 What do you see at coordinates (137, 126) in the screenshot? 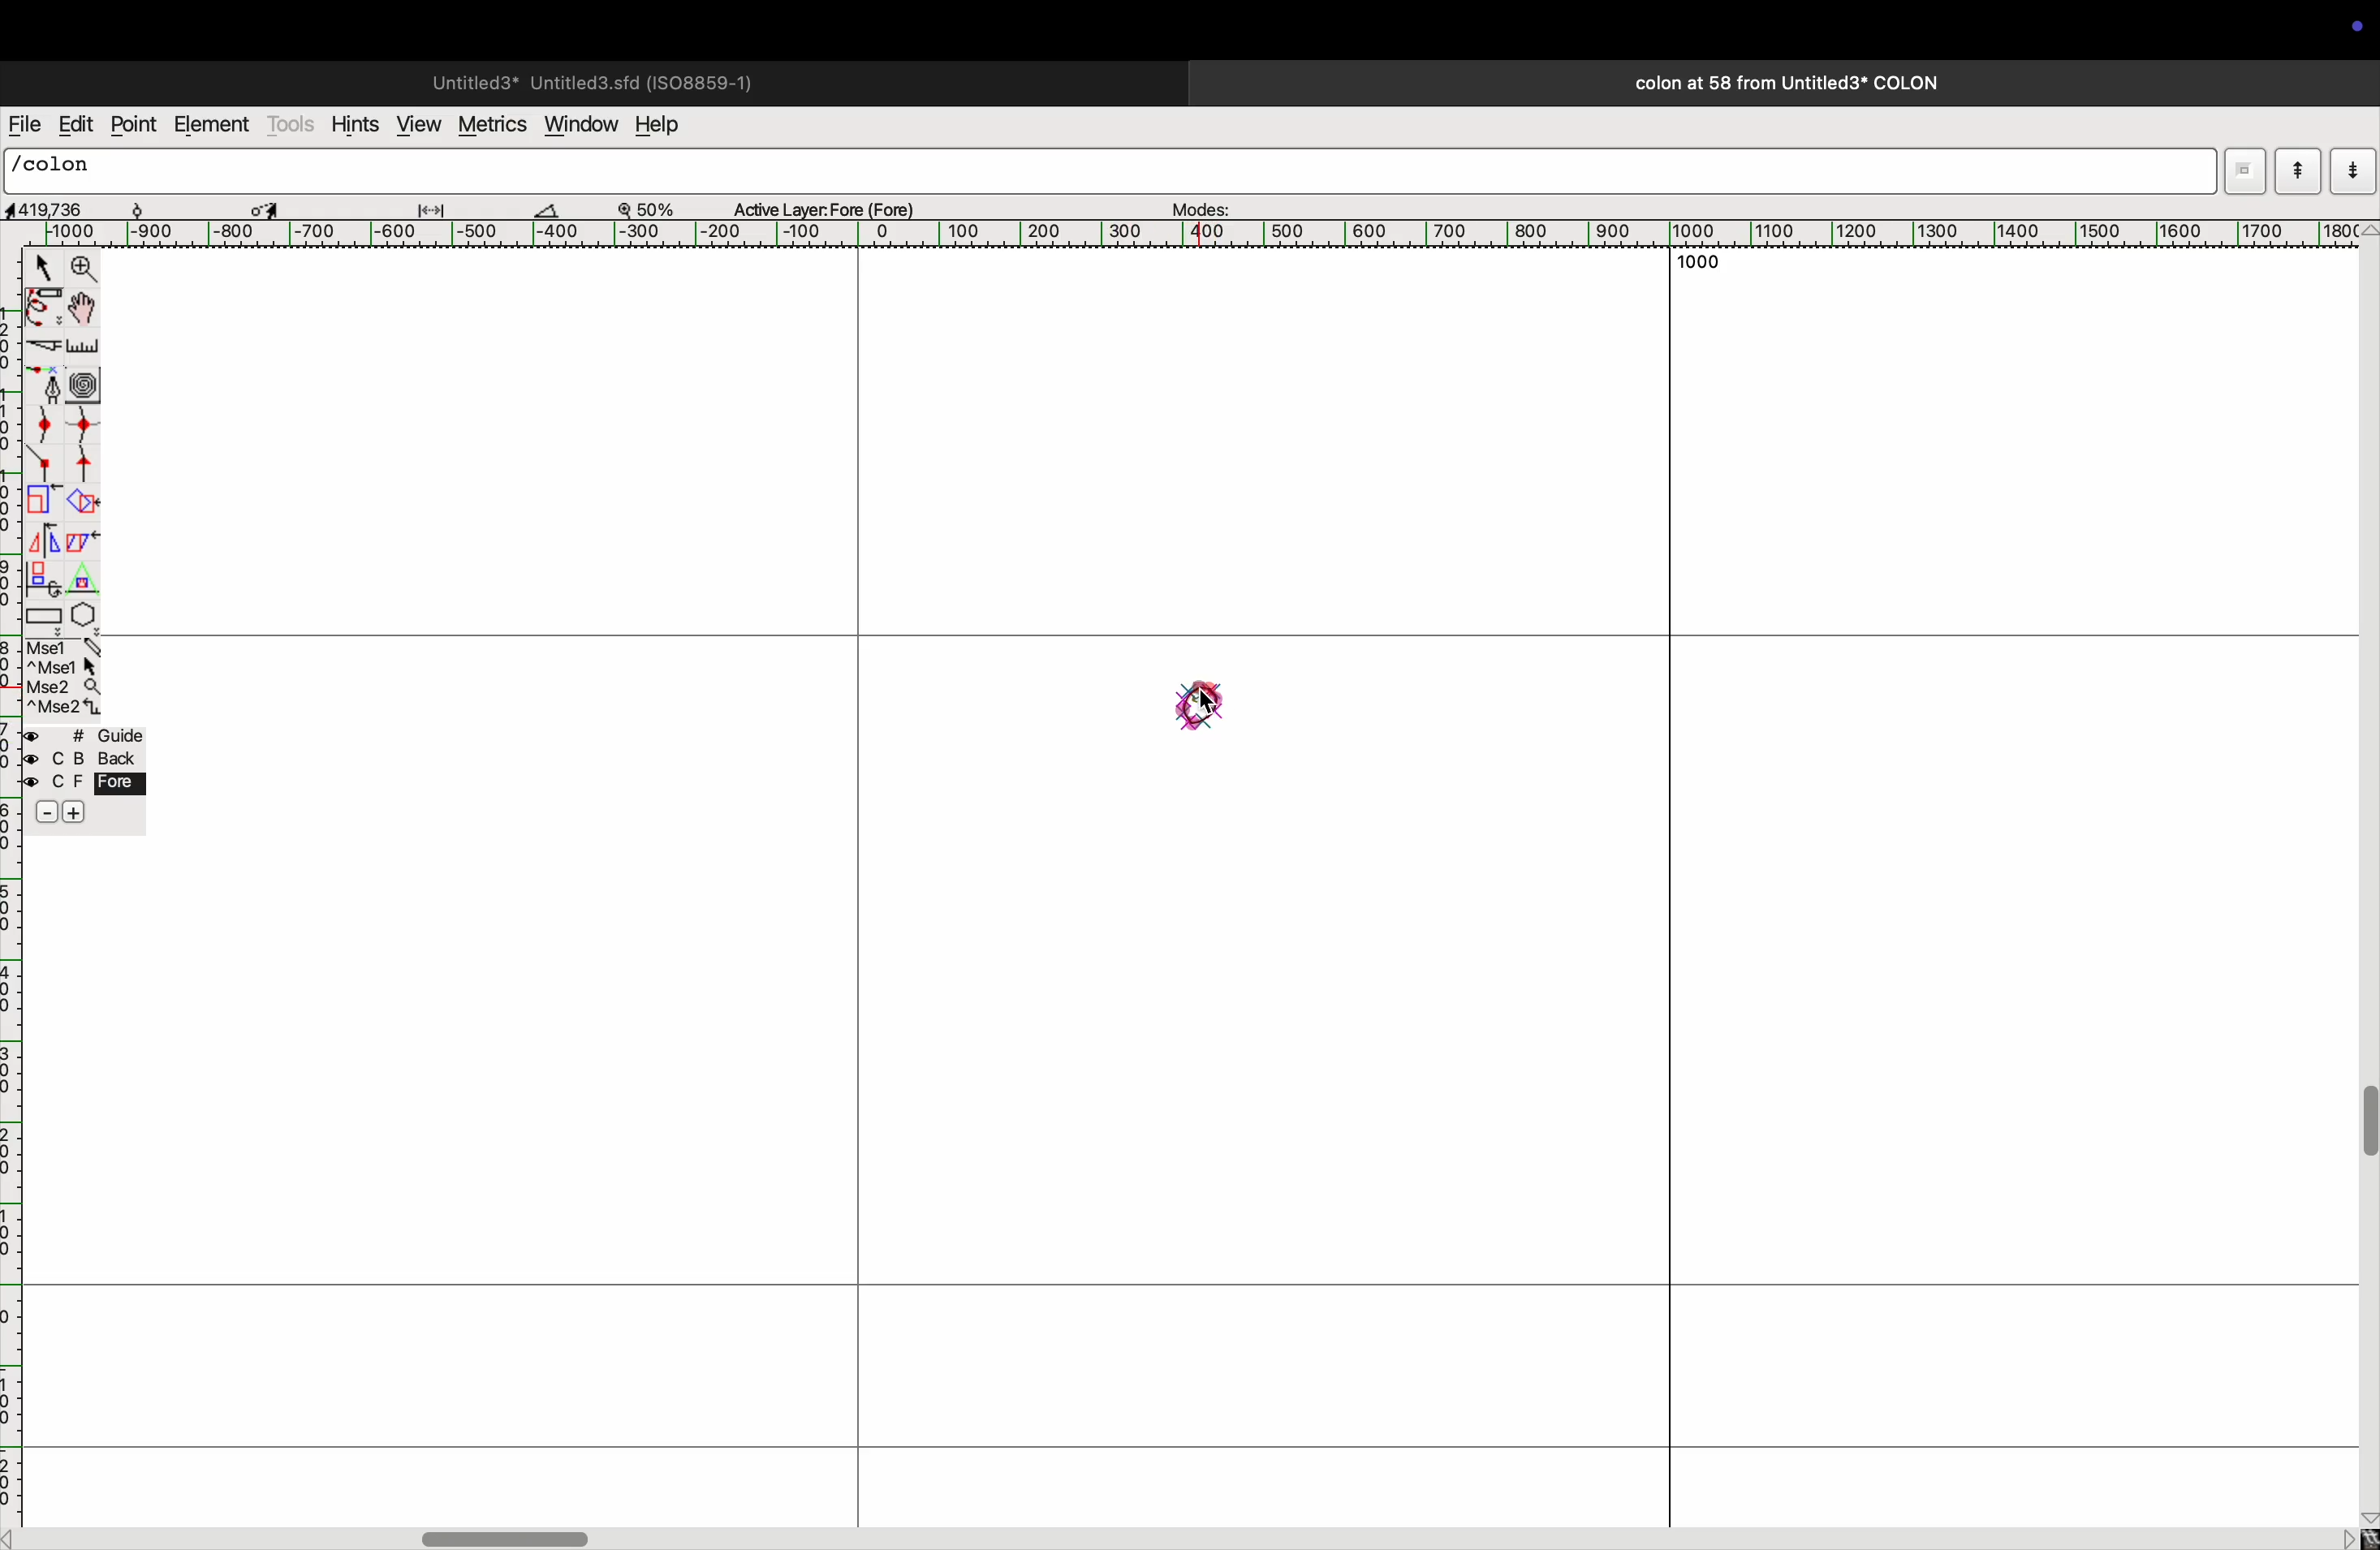
I see `point` at bounding box center [137, 126].